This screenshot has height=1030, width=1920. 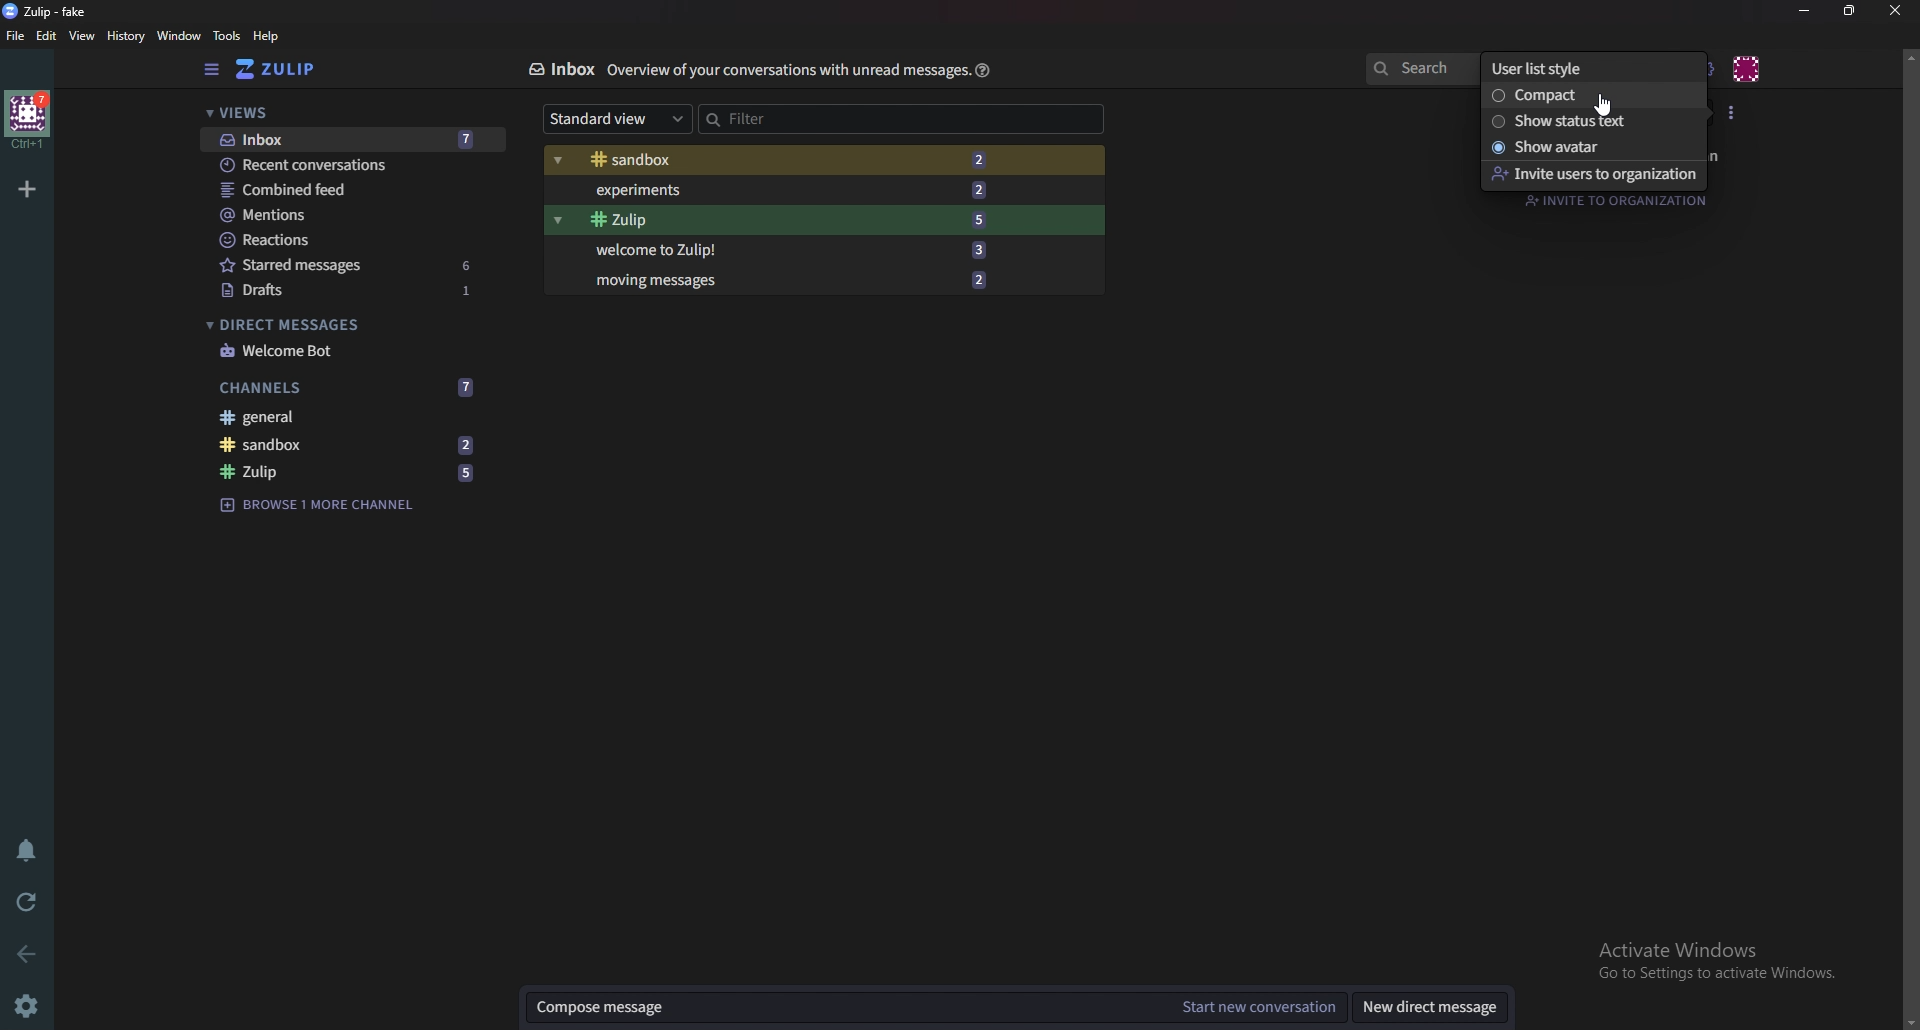 I want to click on Zulip, so click(x=348, y=474).